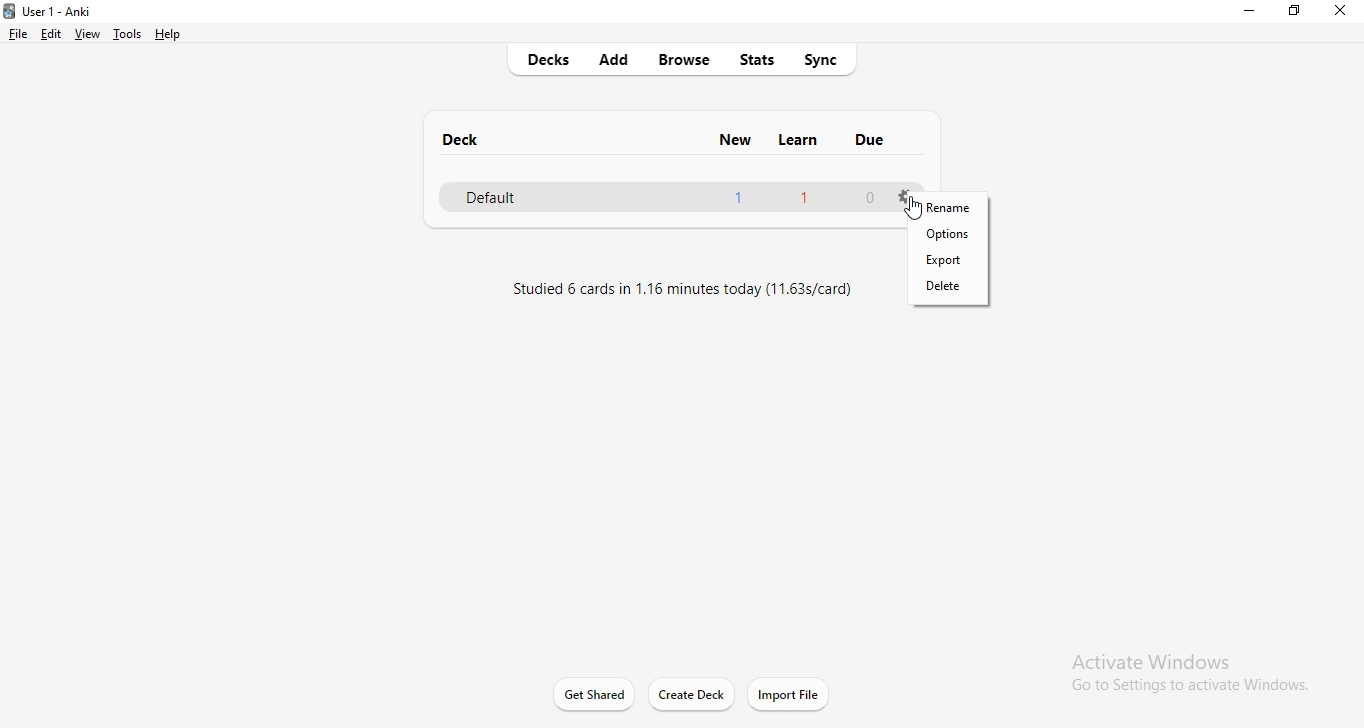 The height and width of the screenshot is (728, 1364). Describe the element at coordinates (1297, 12) in the screenshot. I see `restore` at that location.